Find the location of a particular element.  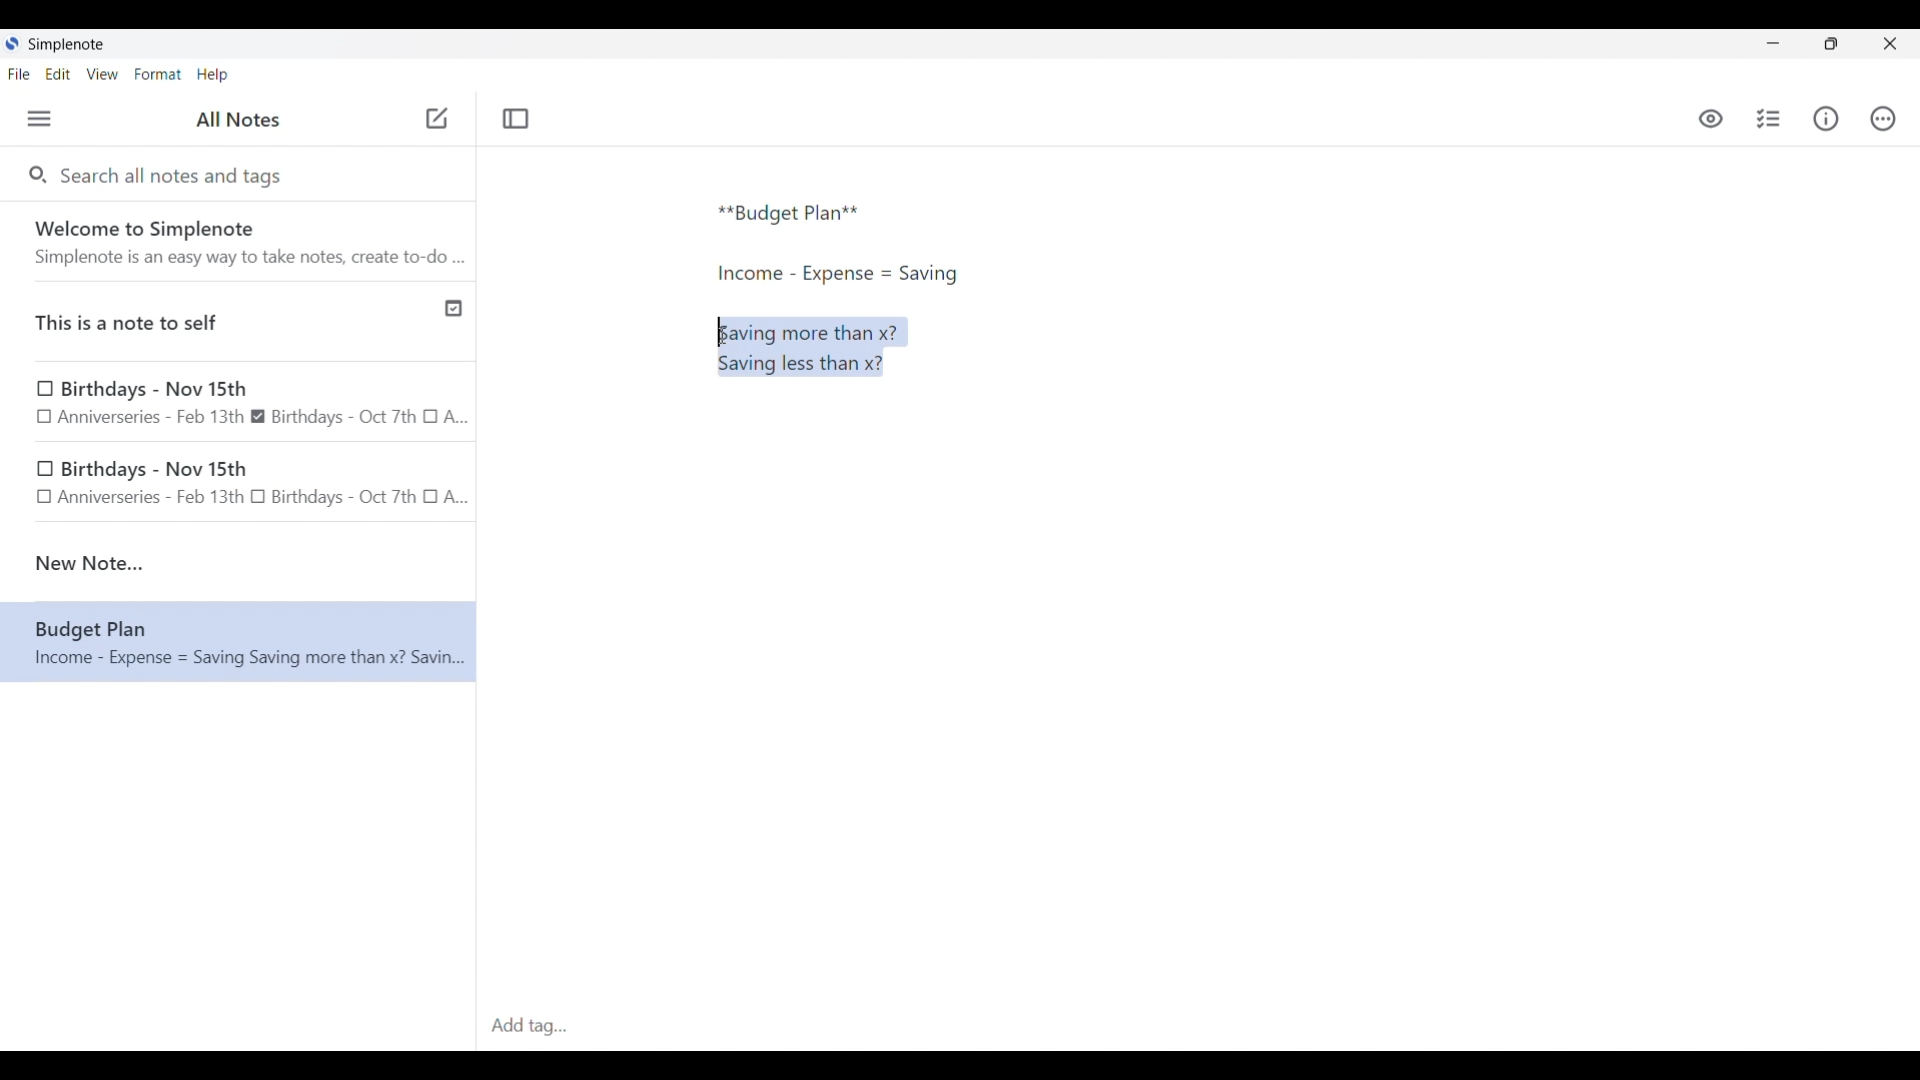

Menu is located at coordinates (39, 118).